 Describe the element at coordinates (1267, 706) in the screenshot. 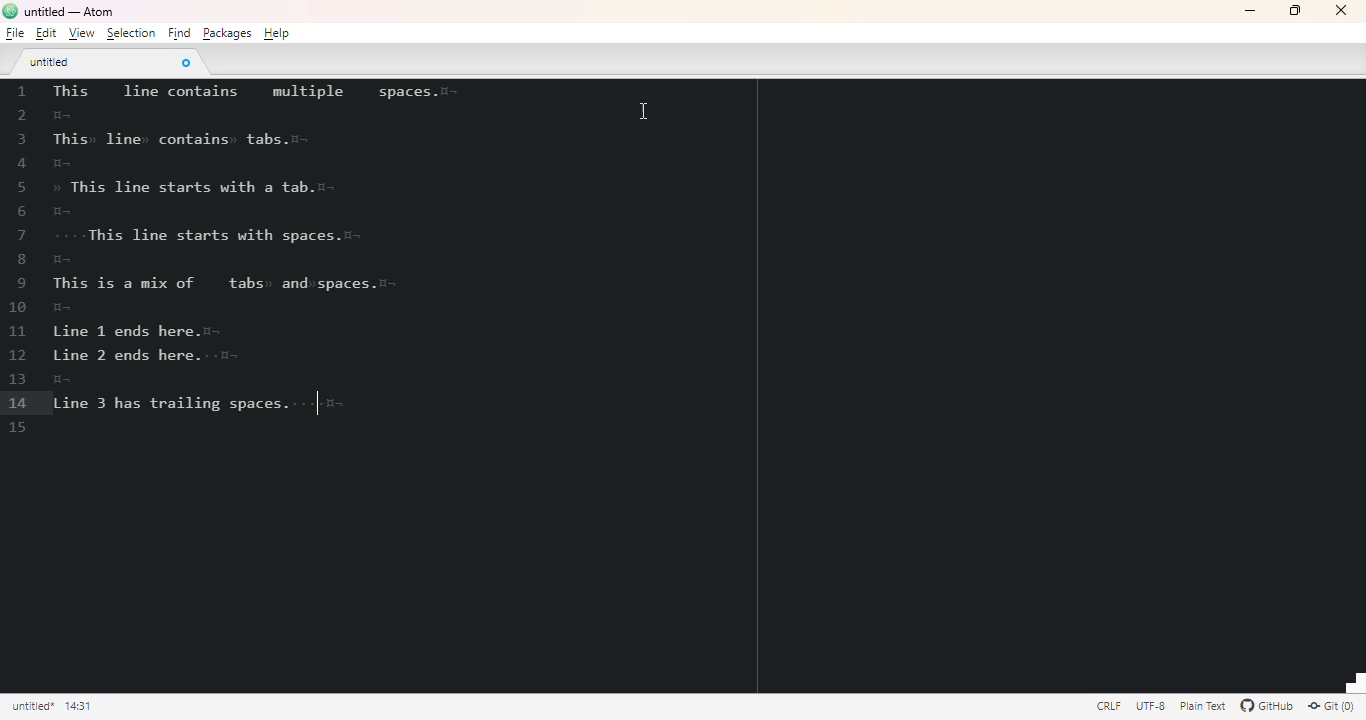

I see `GitHub` at that location.